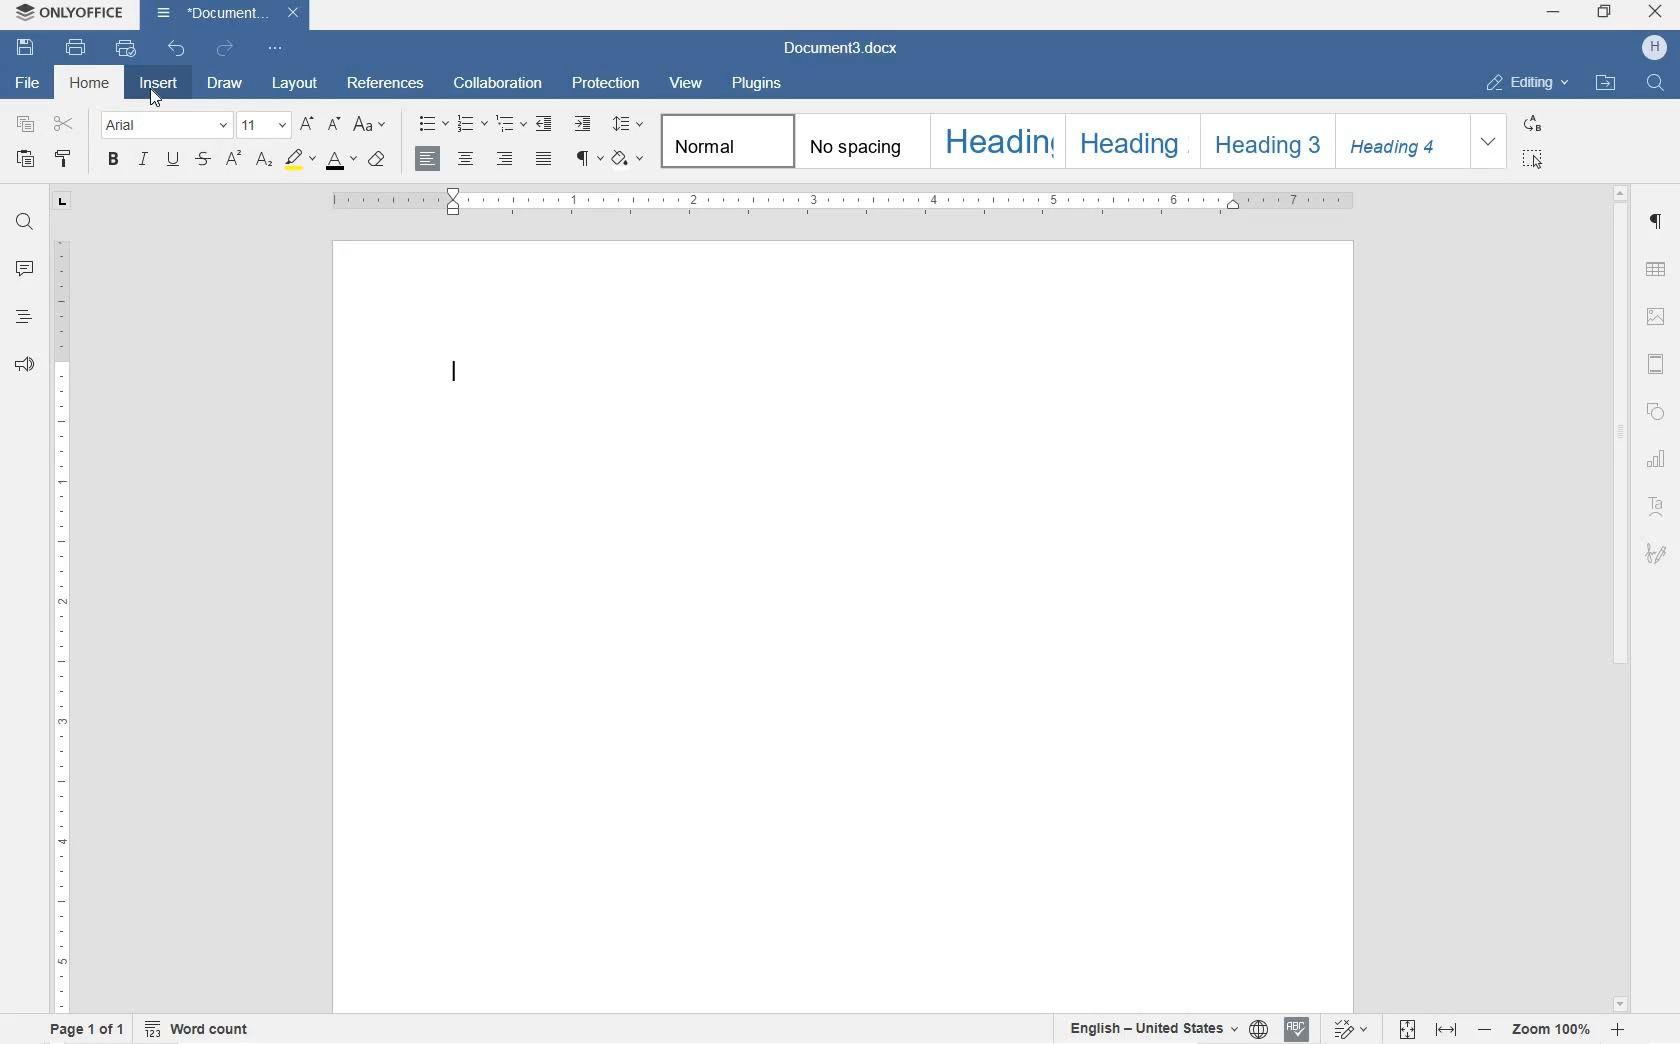  What do you see at coordinates (1658, 318) in the screenshot?
I see `IMAGE` at bounding box center [1658, 318].